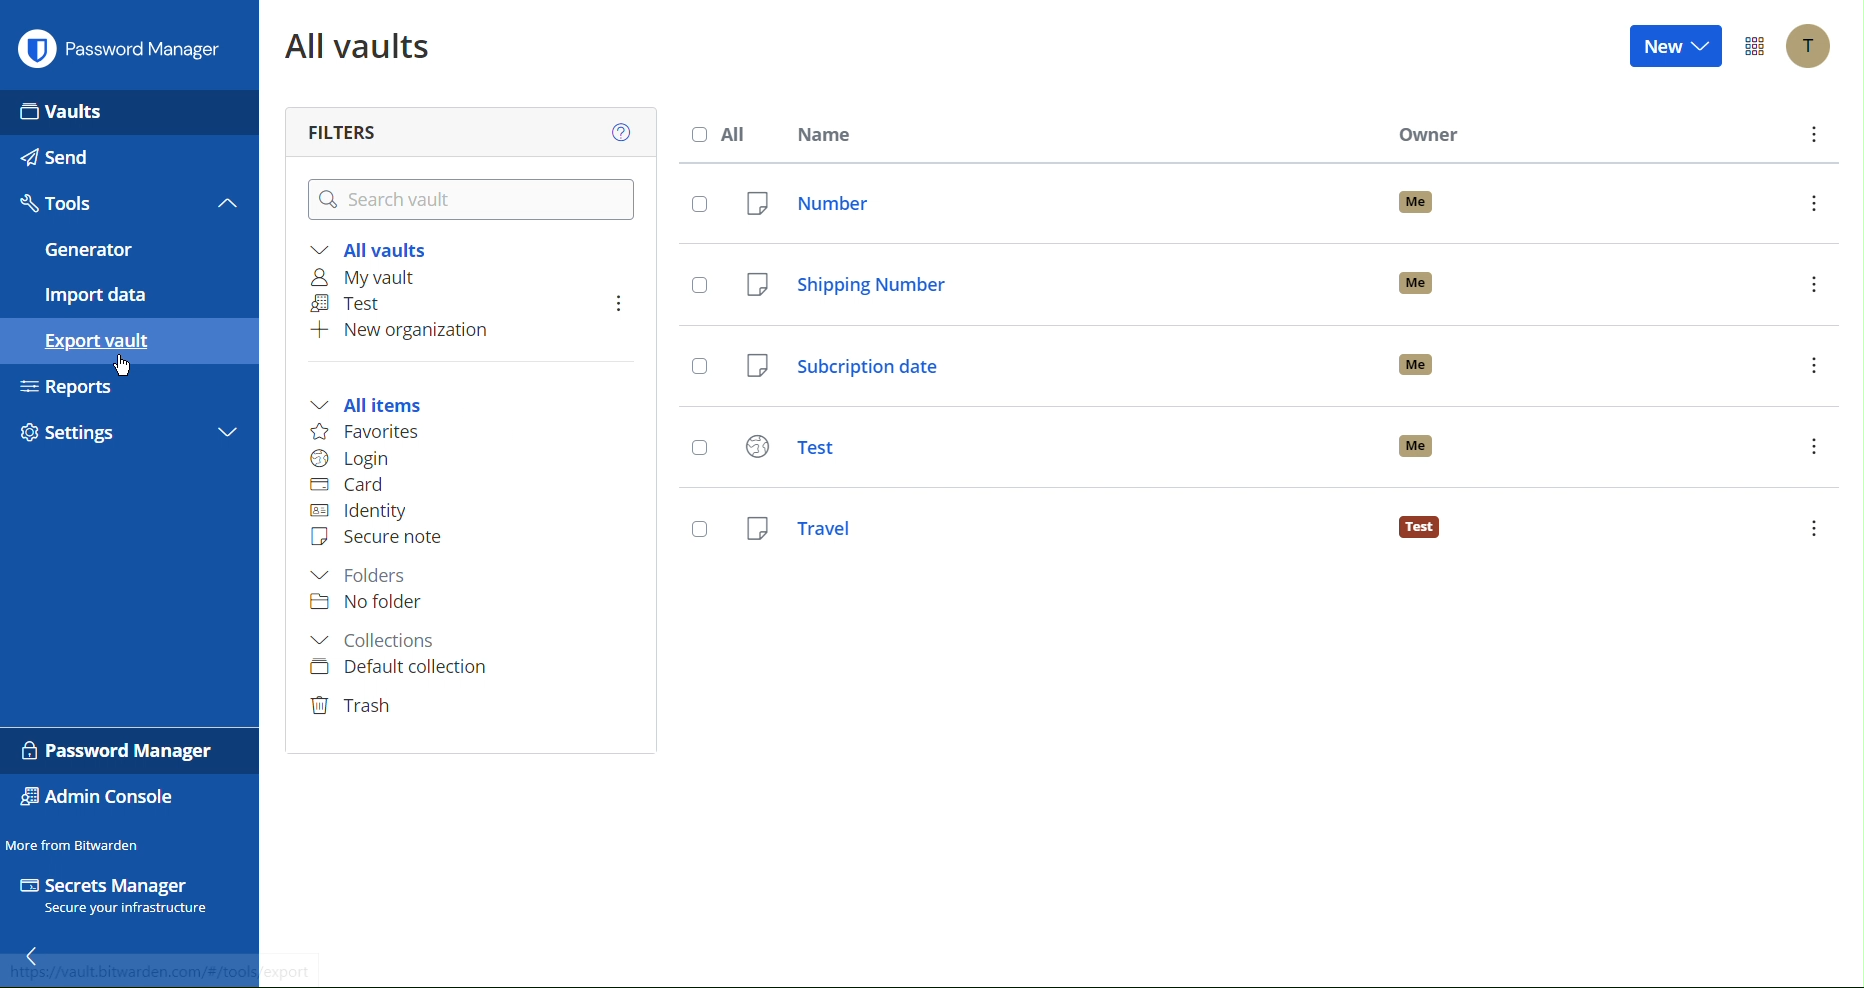 The width and height of the screenshot is (1864, 988). What do you see at coordinates (363, 40) in the screenshot?
I see `All Vaults` at bounding box center [363, 40].